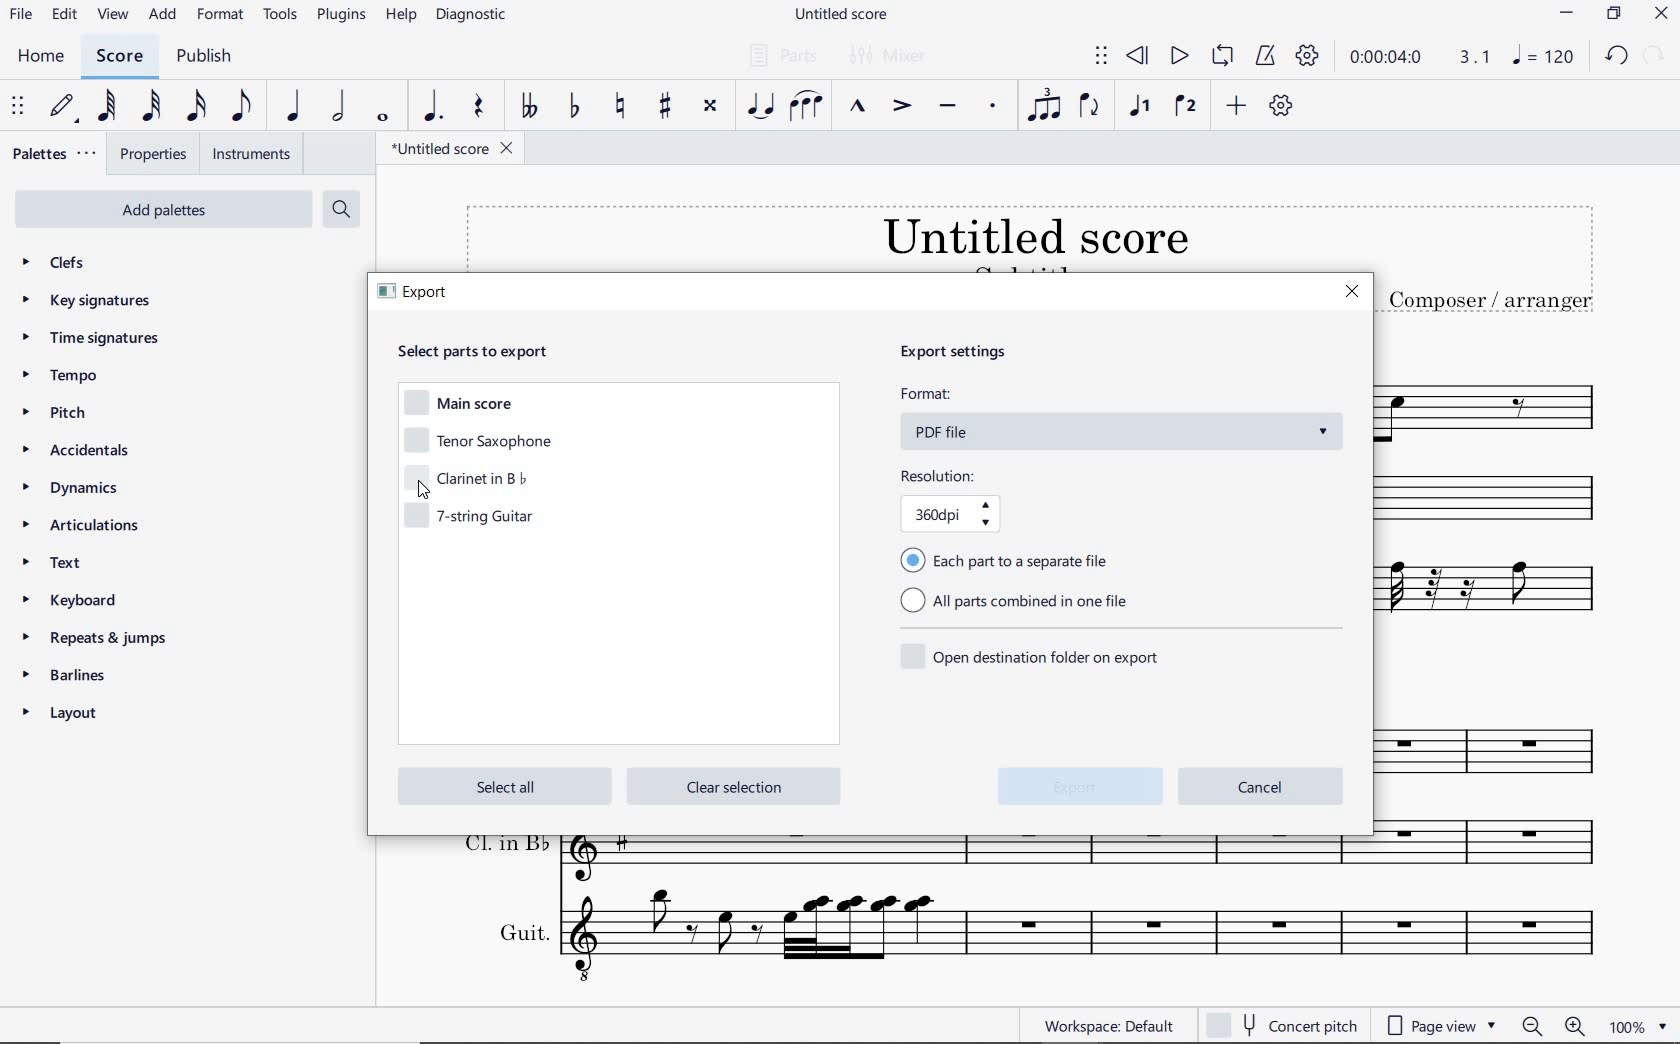  What do you see at coordinates (1617, 57) in the screenshot?
I see `UNDO` at bounding box center [1617, 57].